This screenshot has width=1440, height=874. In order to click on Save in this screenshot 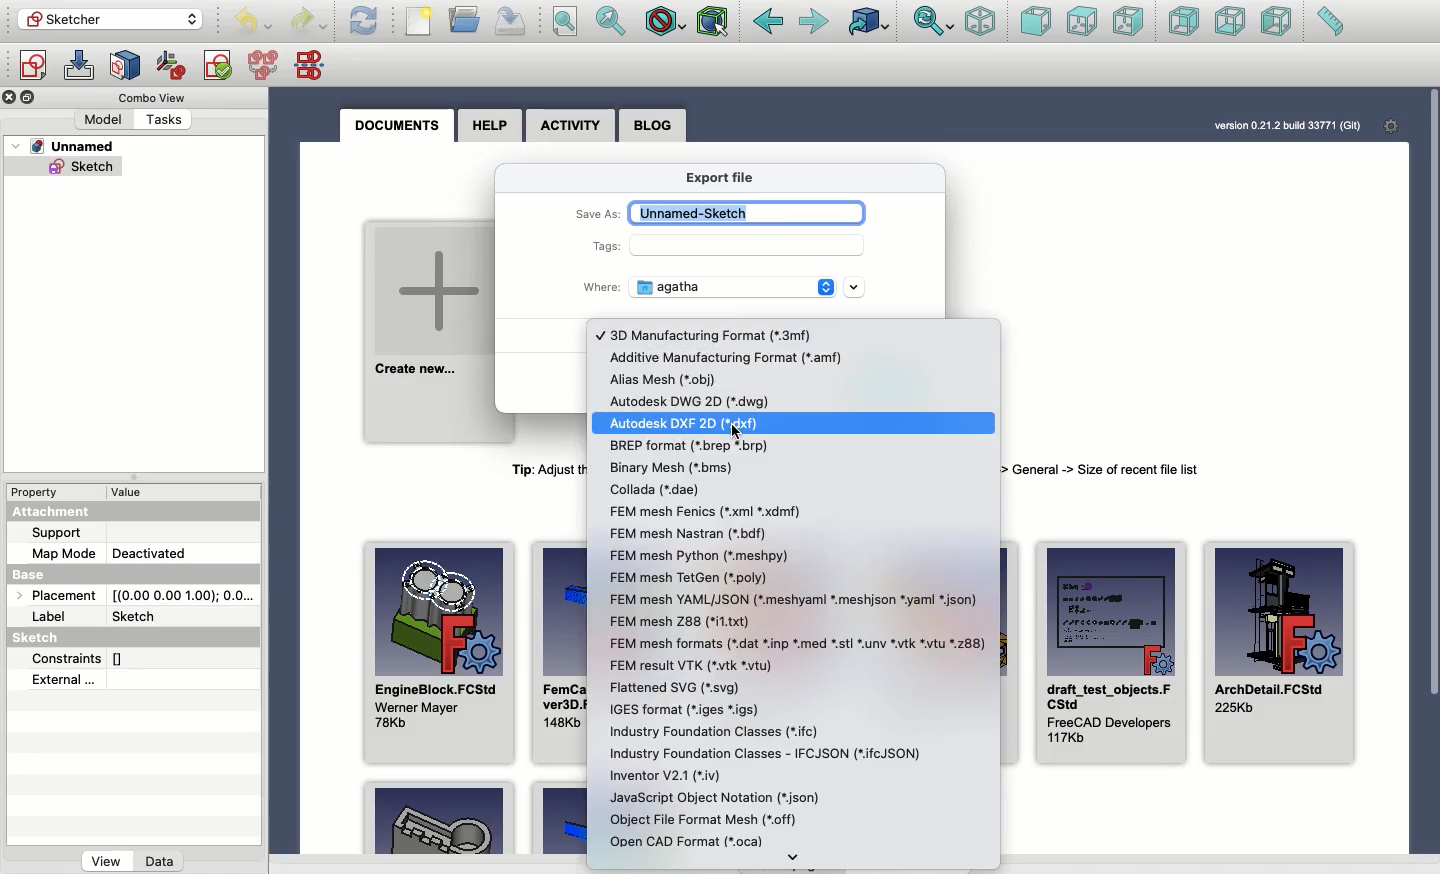, I will do `click(511, 20)`.